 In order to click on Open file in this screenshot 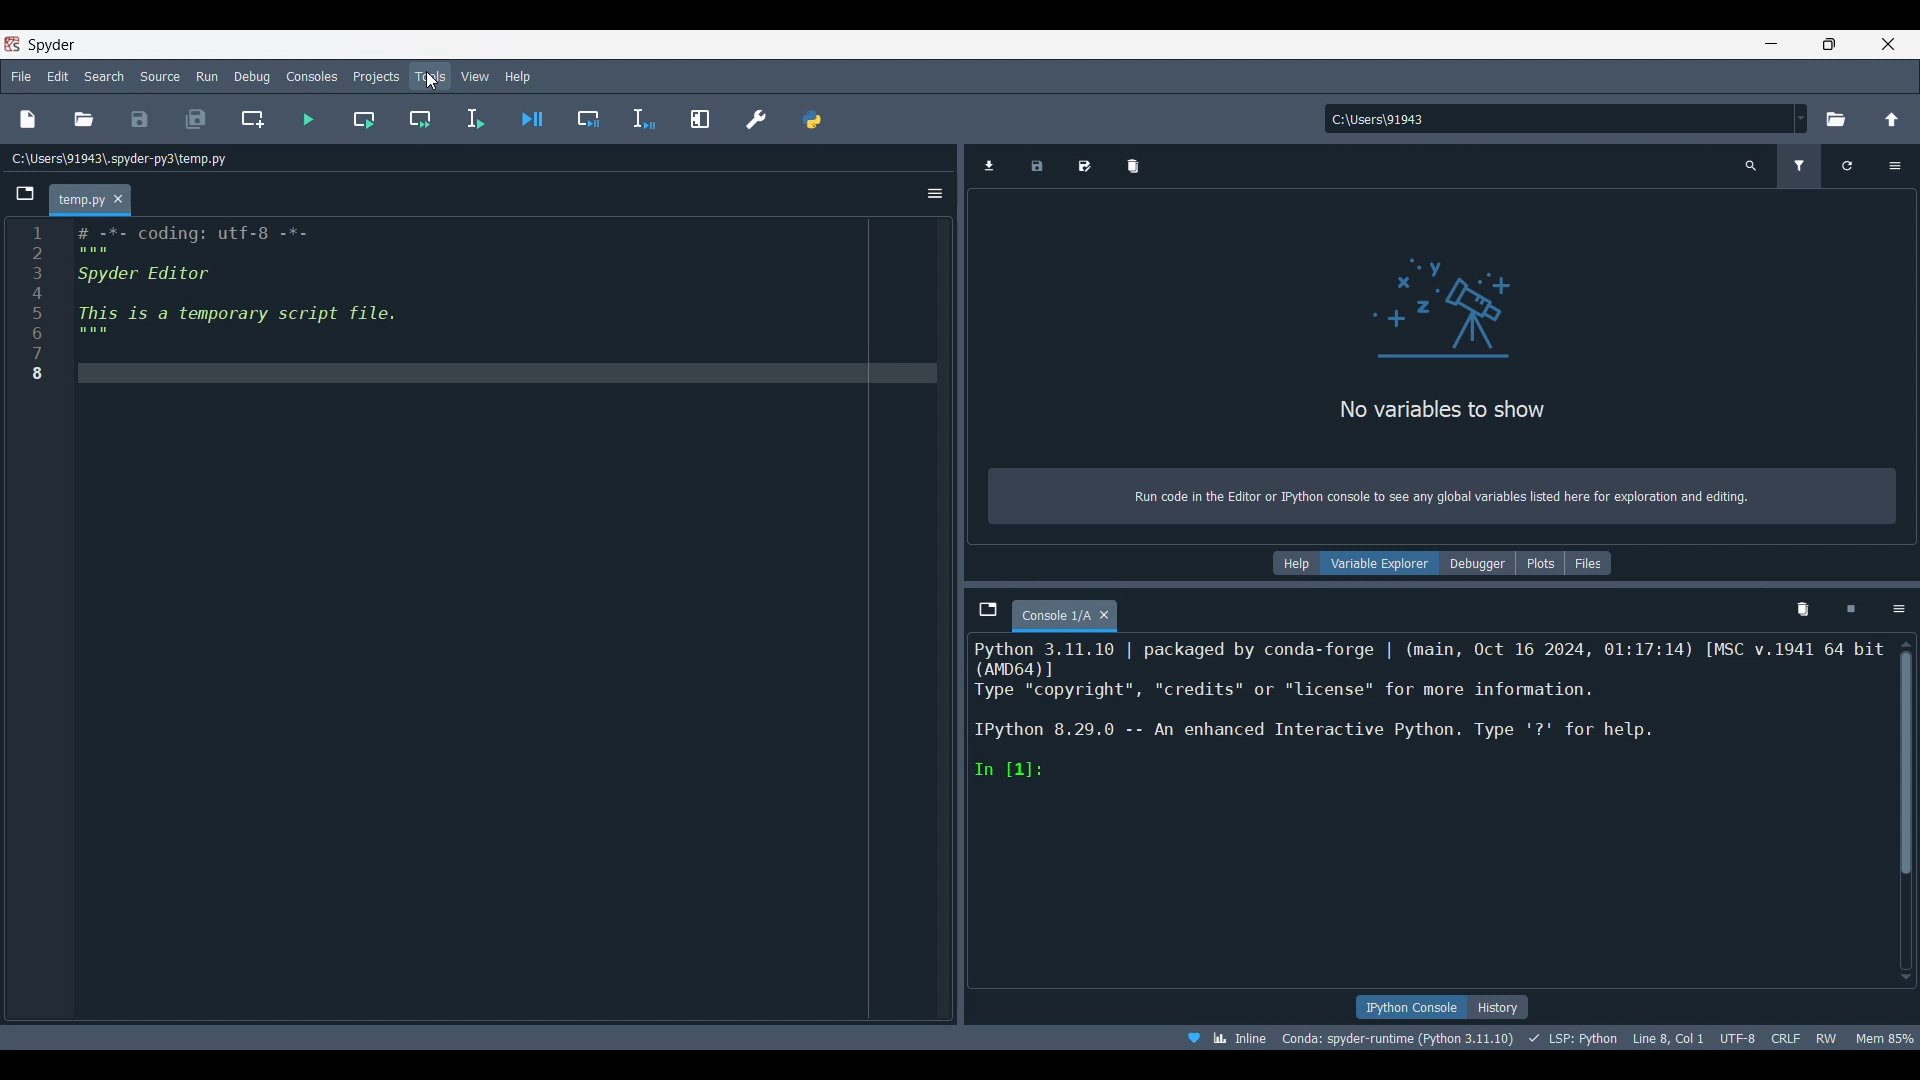, I will do `click(84, 119)`.